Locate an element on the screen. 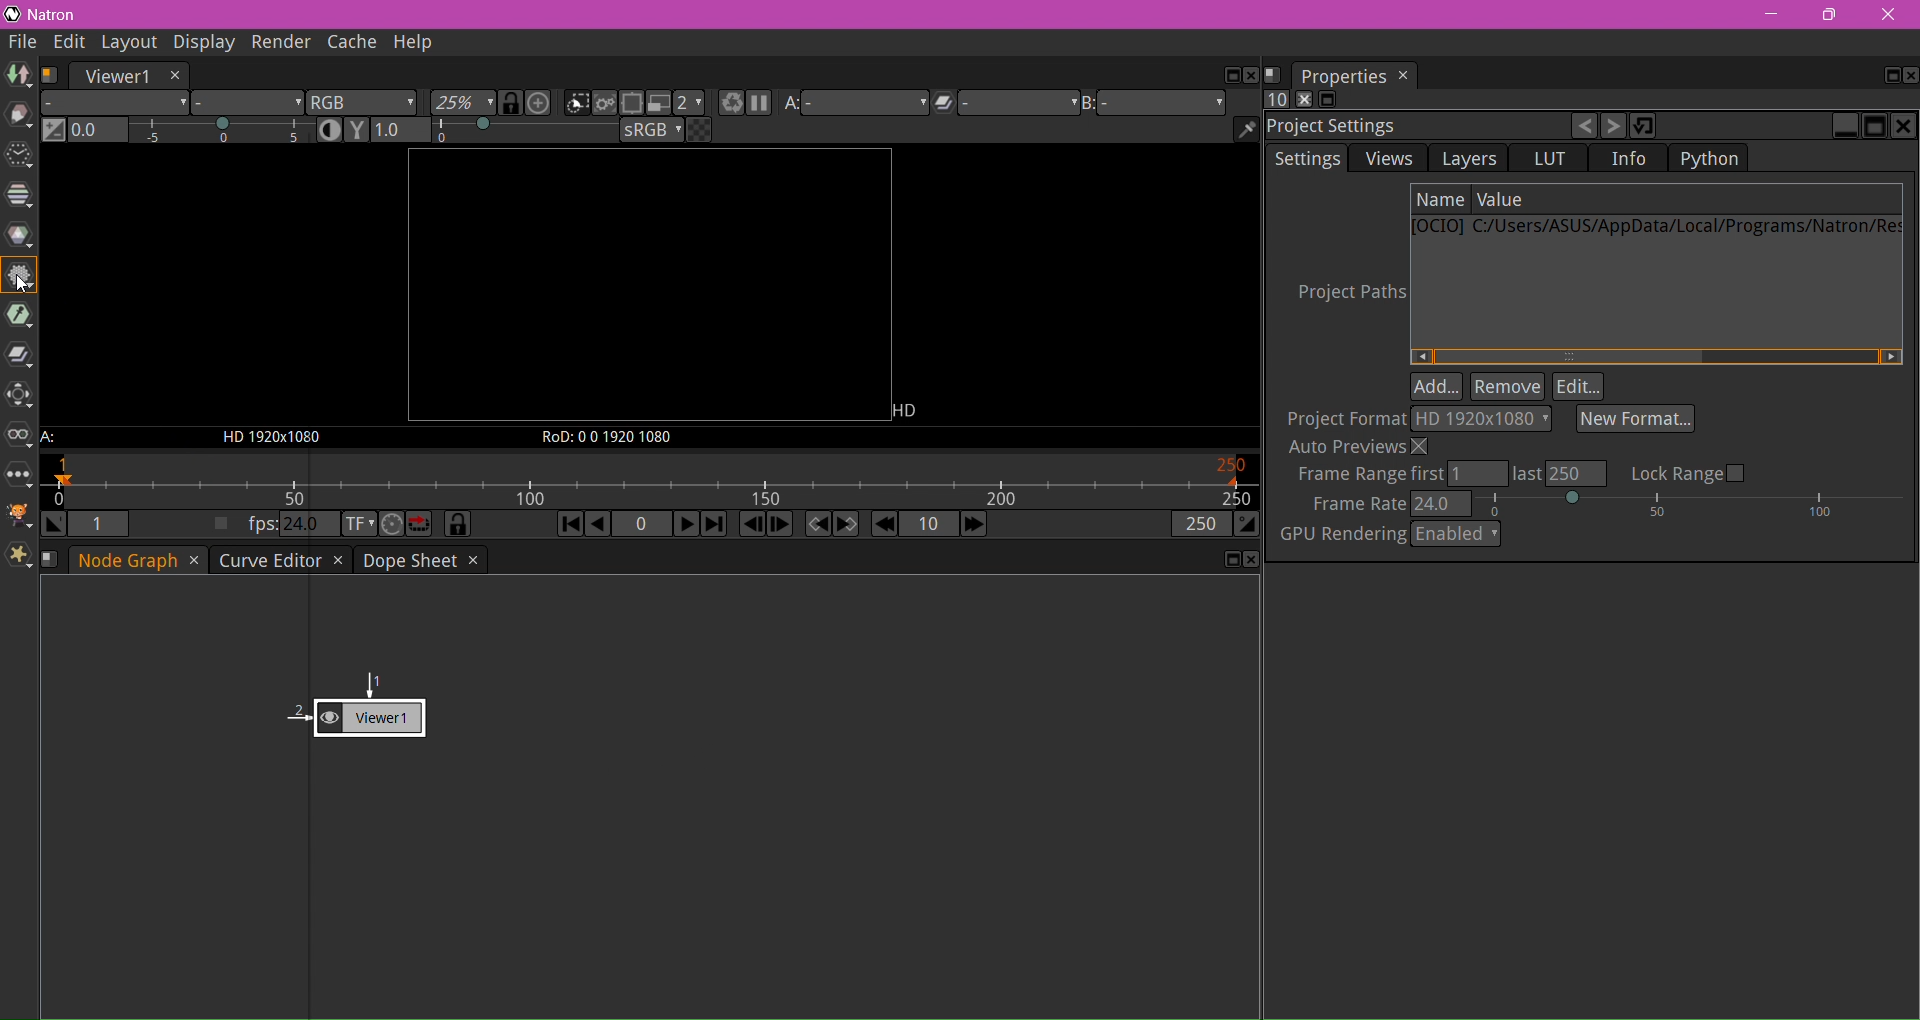 This screenshot has width=1920, height=1020. Minimize pane is located at coordinates (1844, 126).